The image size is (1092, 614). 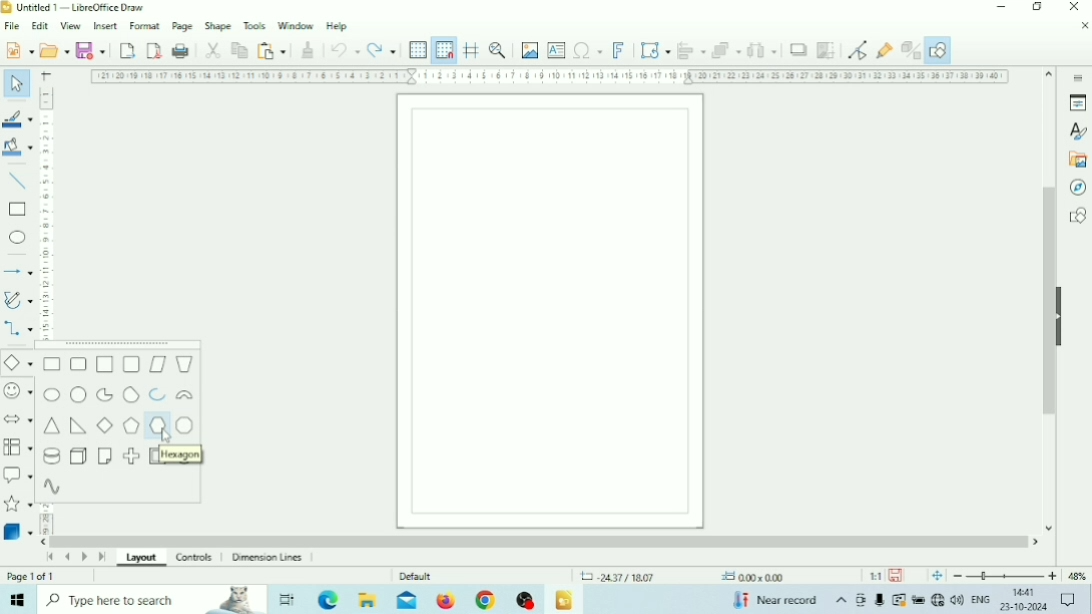 What do you see at coordinates (54, 50) in the screenshot?
I see `Open` at bounding box center [54, 50].